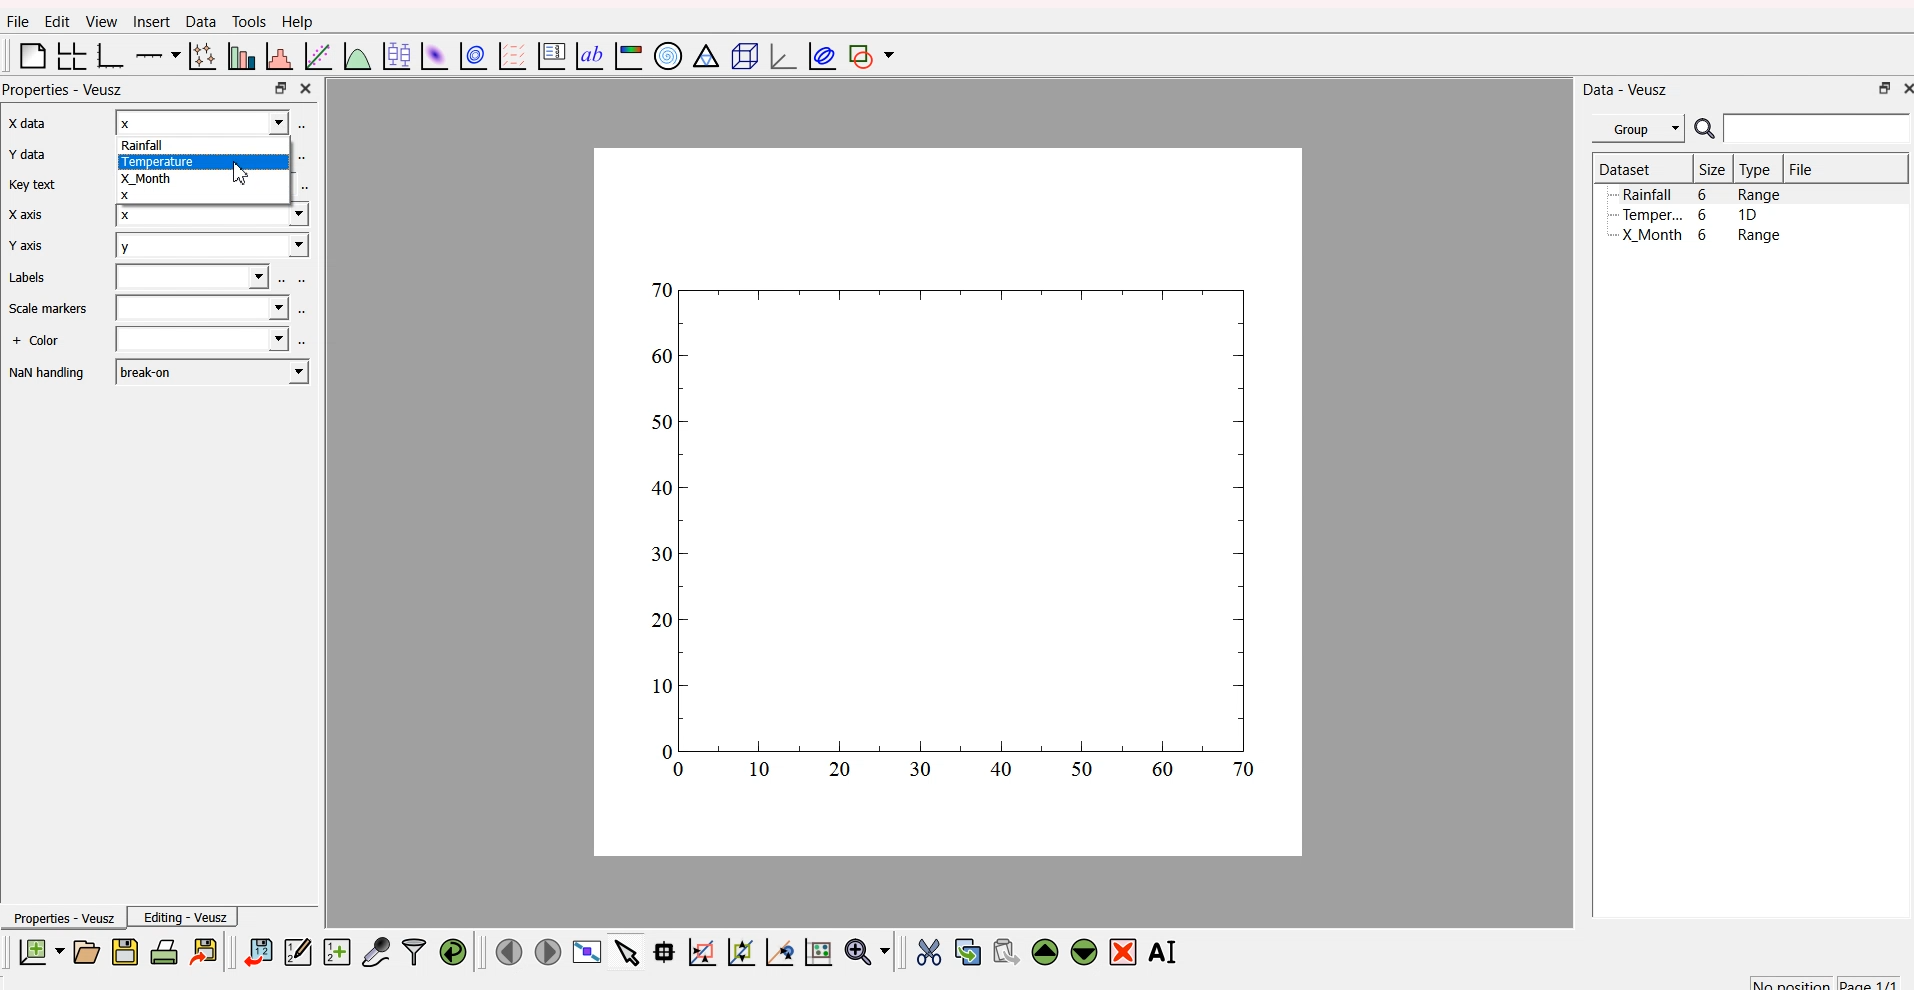  I want to click on plot data, so click(471, 56).